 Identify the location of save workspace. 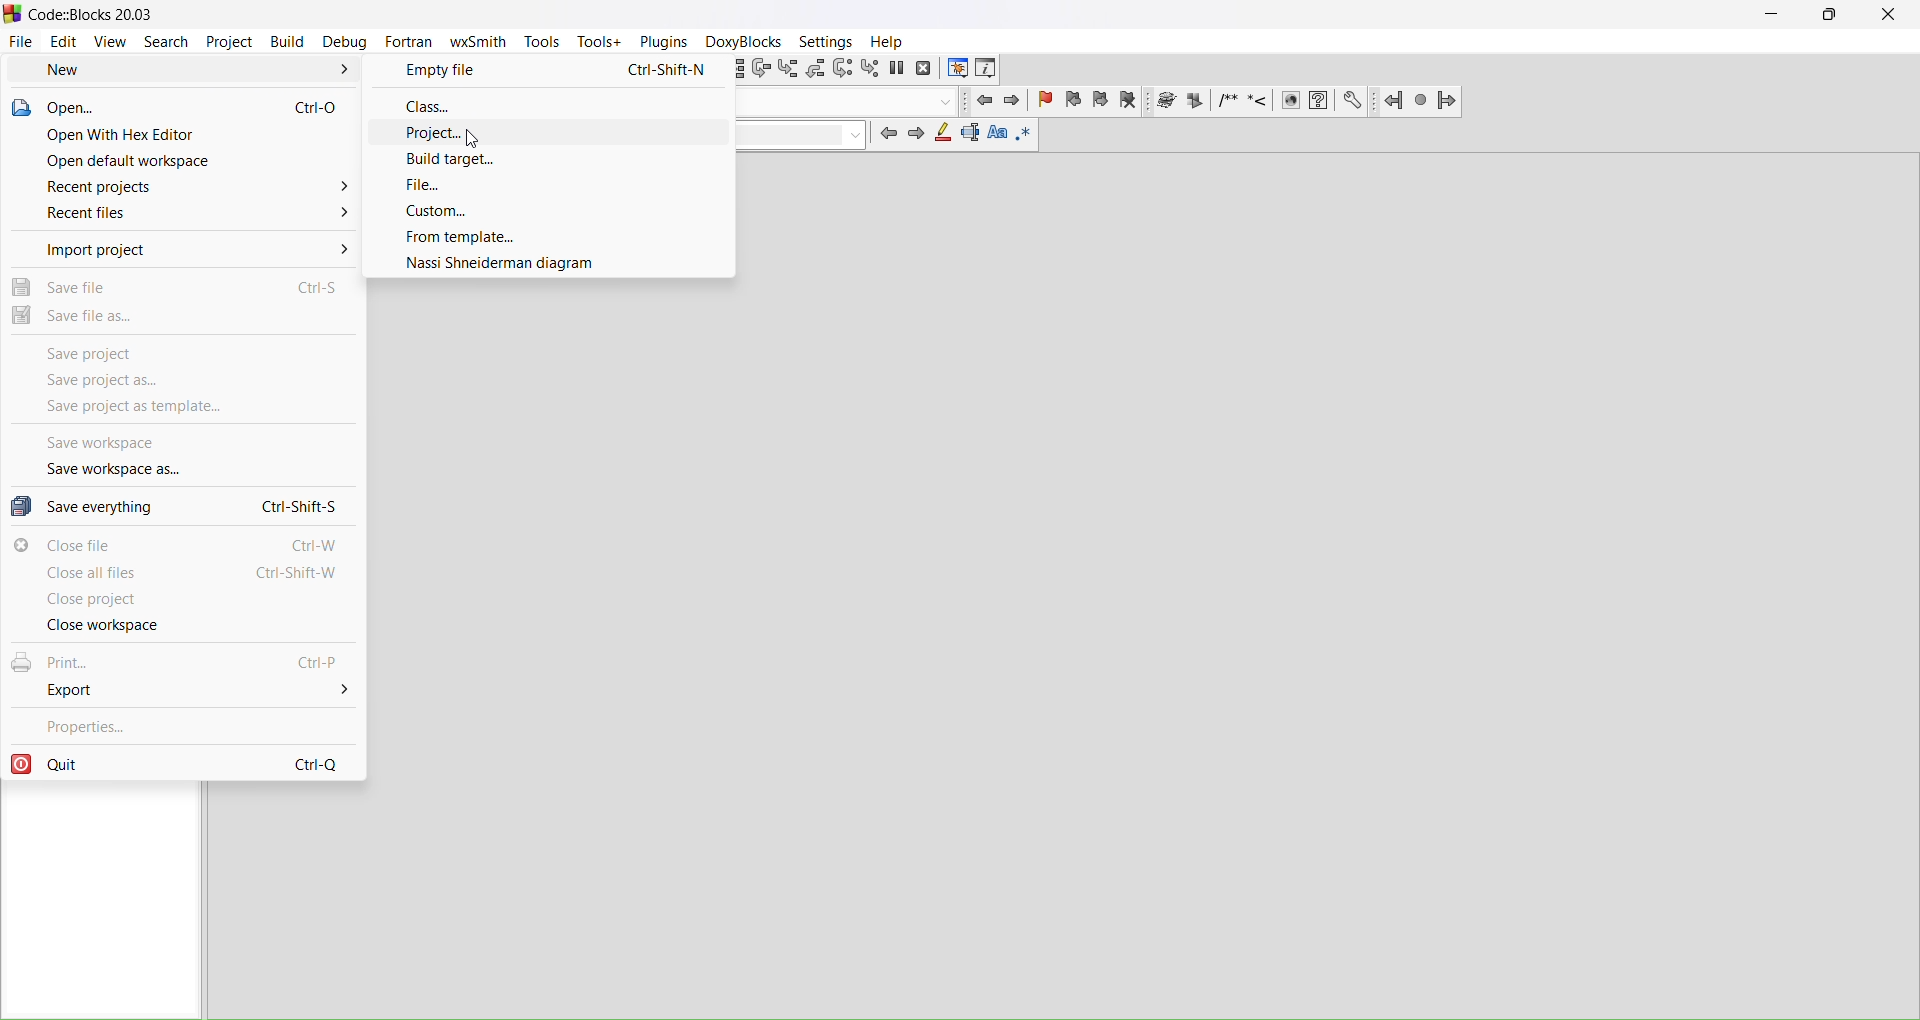
(184, 440).